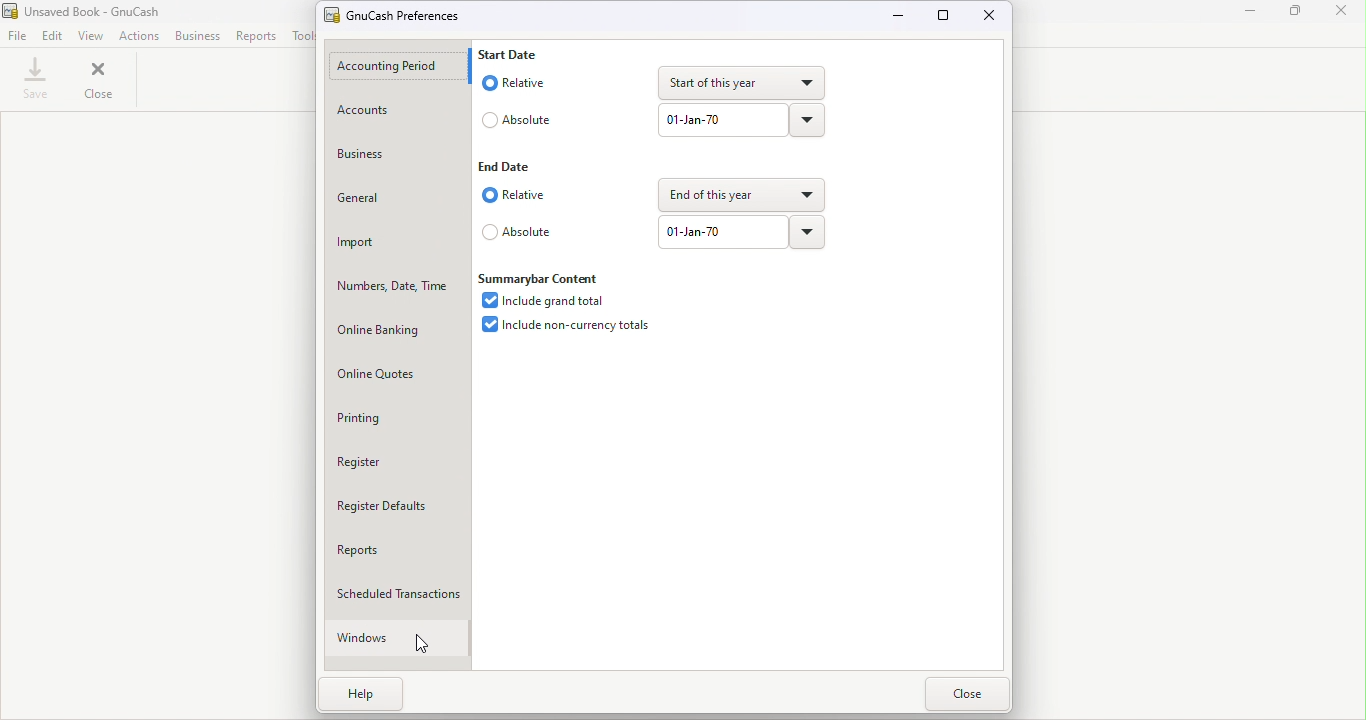 This screenshot has height=720, width=1366. Describe the element at coordinates (721, 232) in the screenshot. I see `Text box` at that location.